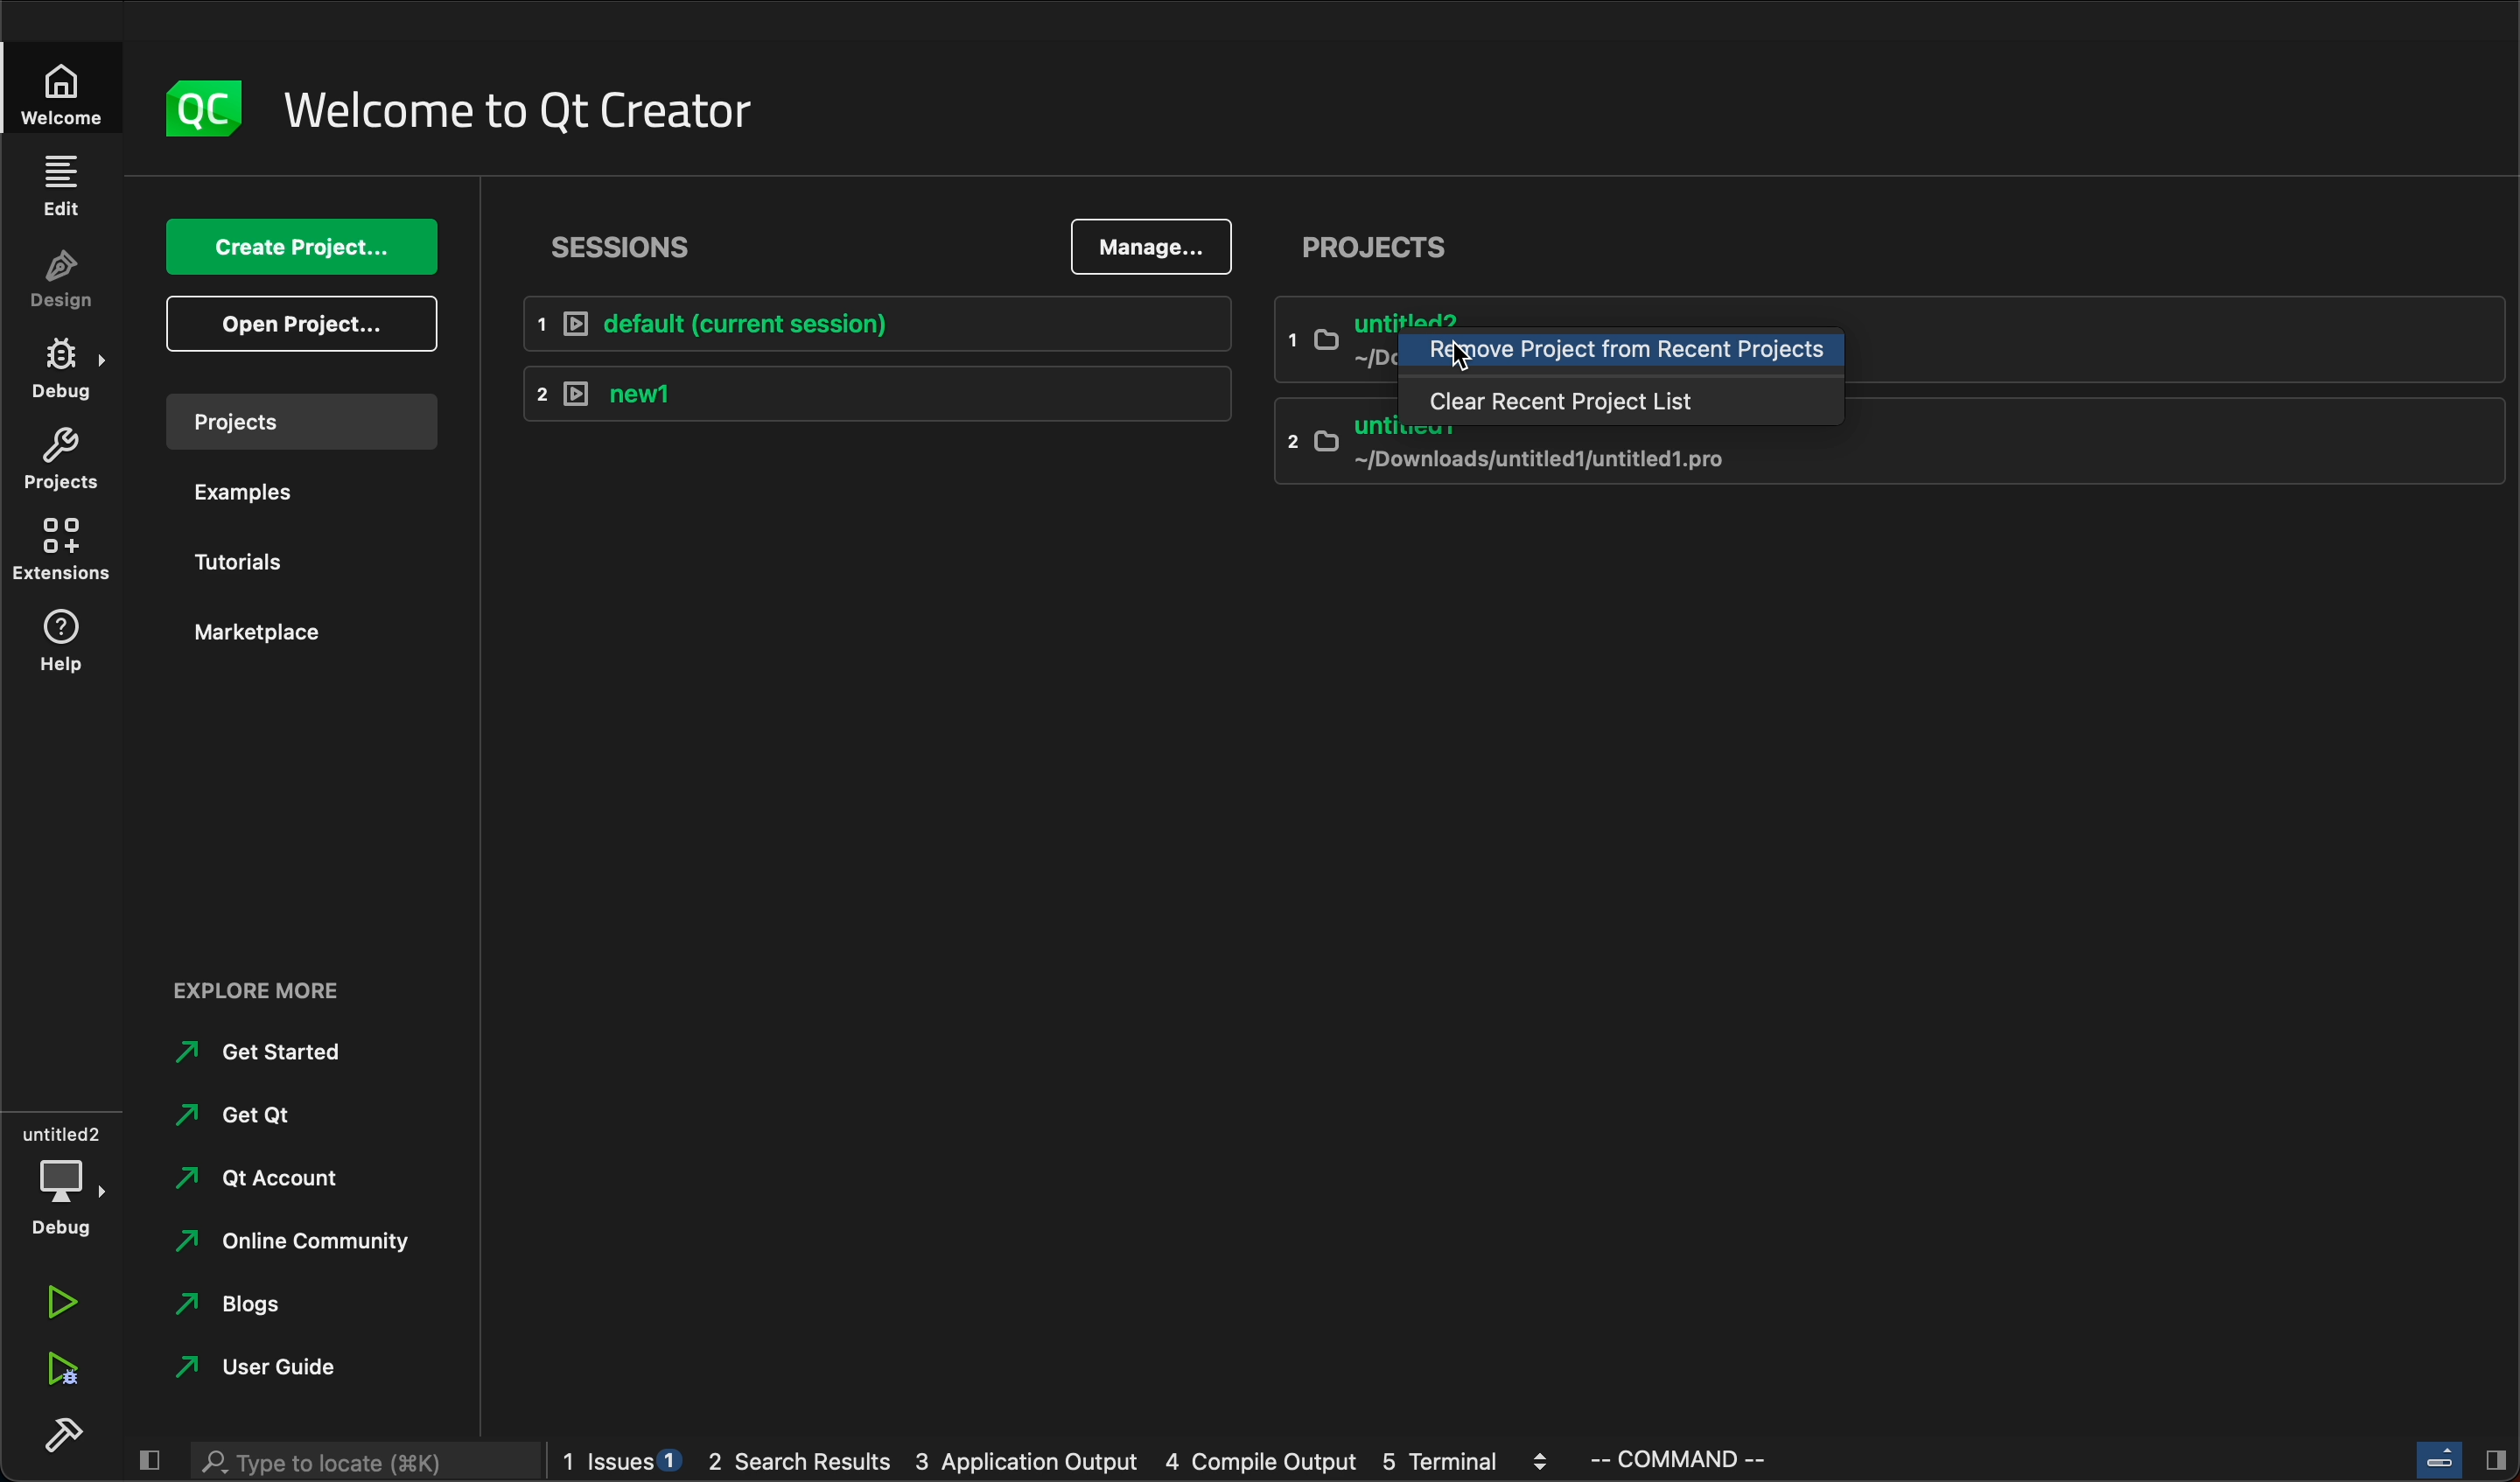  What do you see at coordinates (1331, 339) in the screenshot?
I see `untitled2` at bounding box center [1331, 339].